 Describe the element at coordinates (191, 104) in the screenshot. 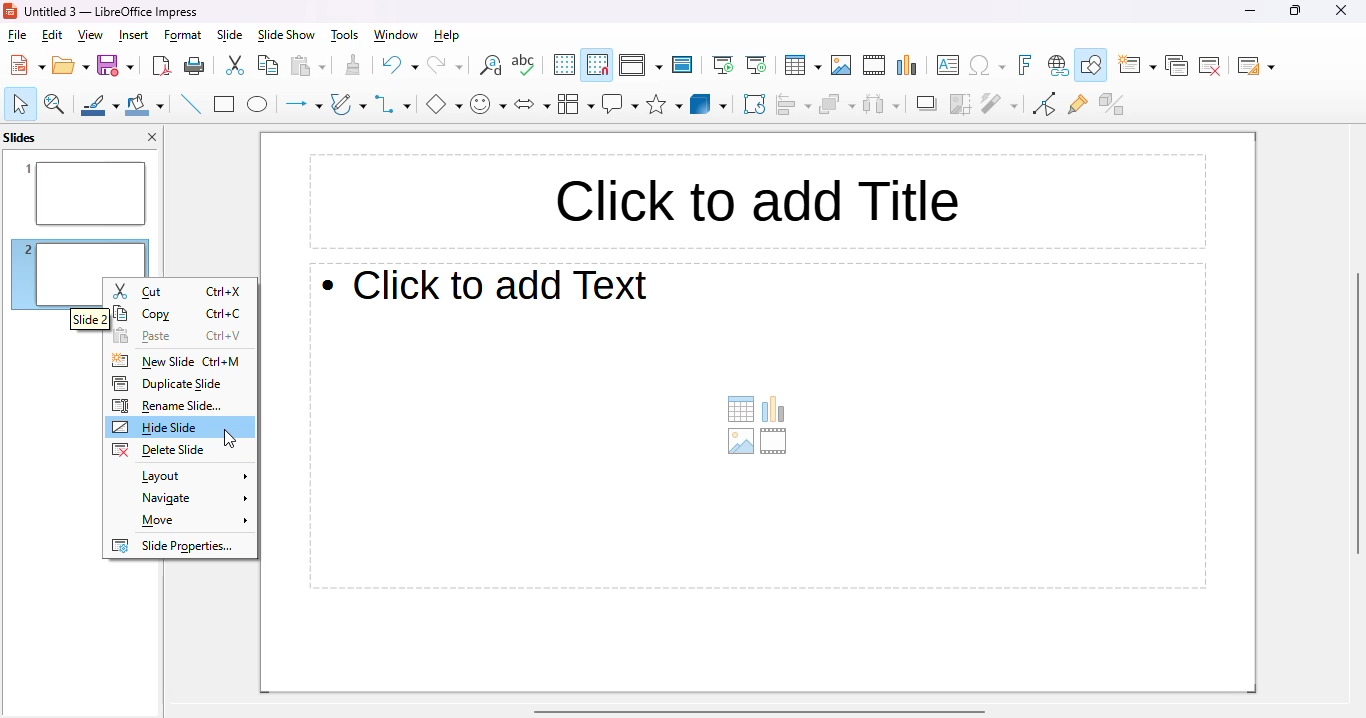

I see `insert line` at that location.